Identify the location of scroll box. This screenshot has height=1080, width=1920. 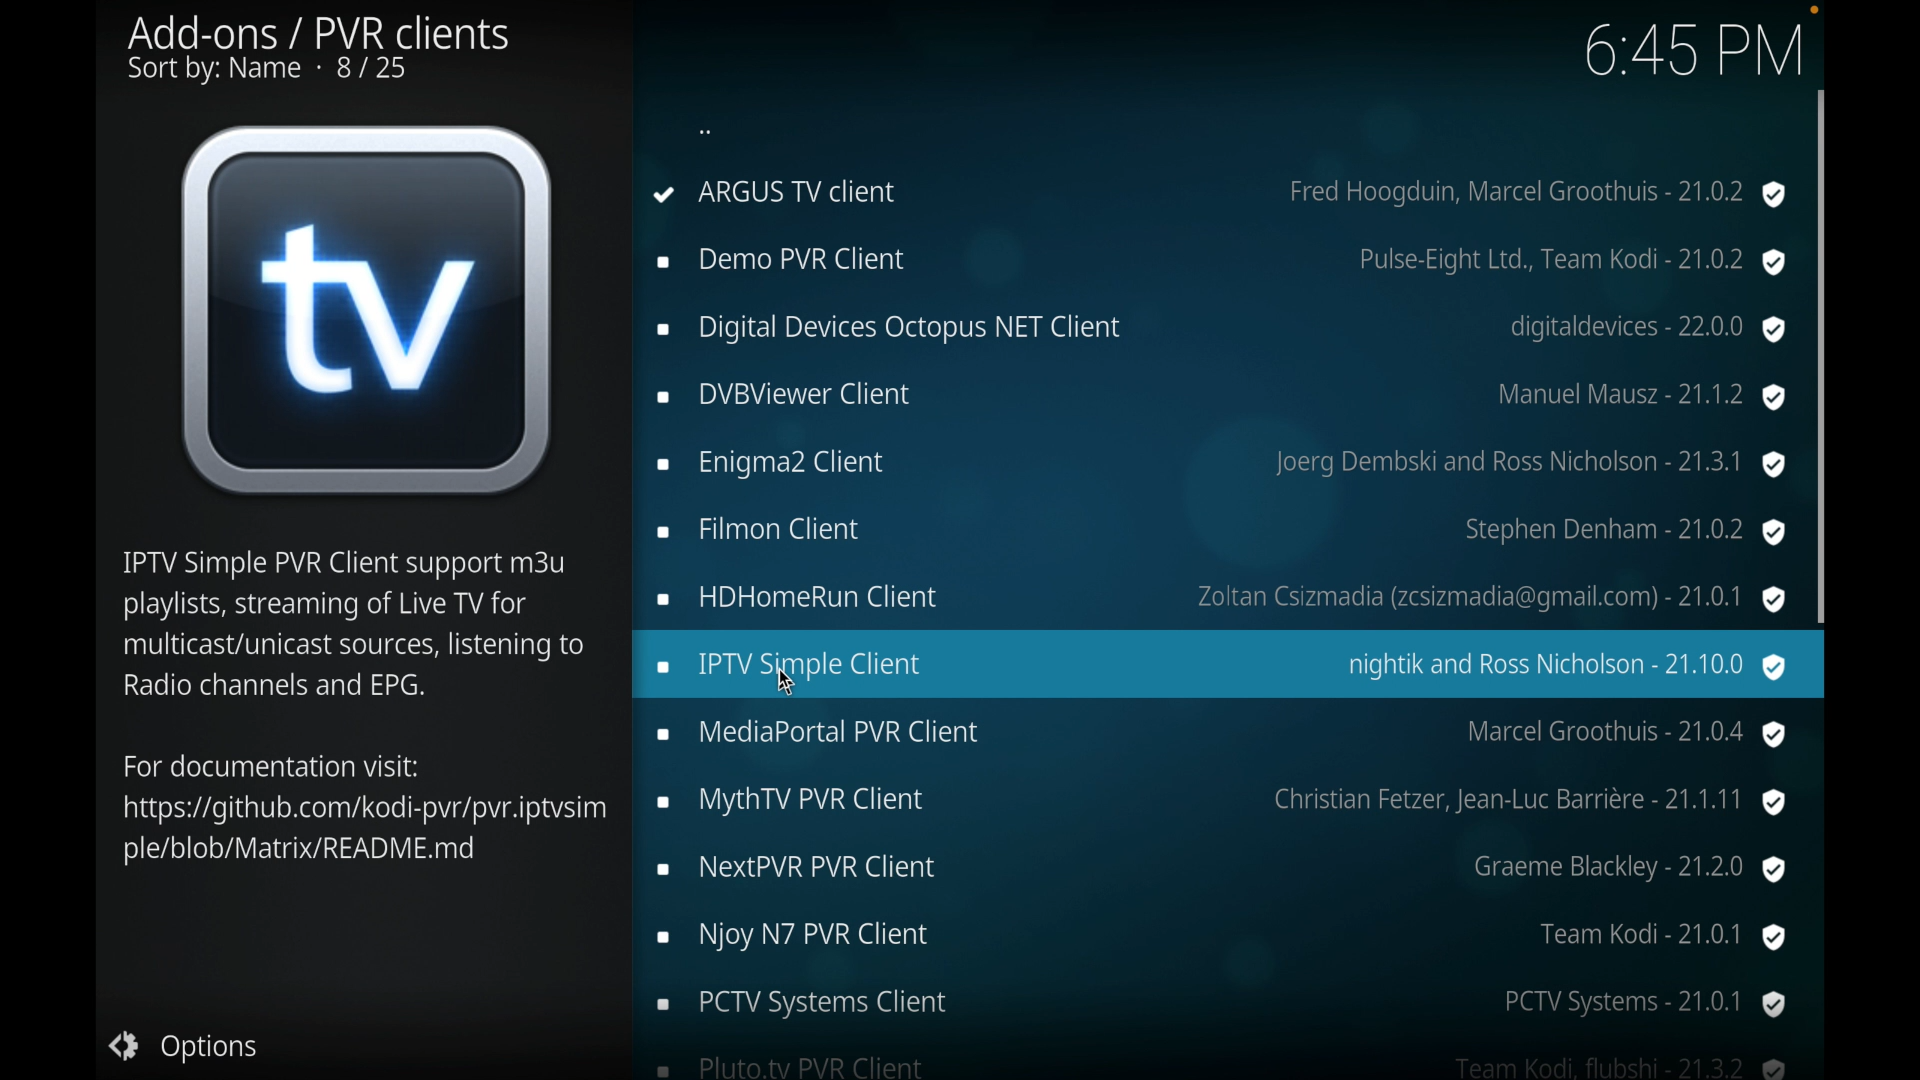
(1823, 359).